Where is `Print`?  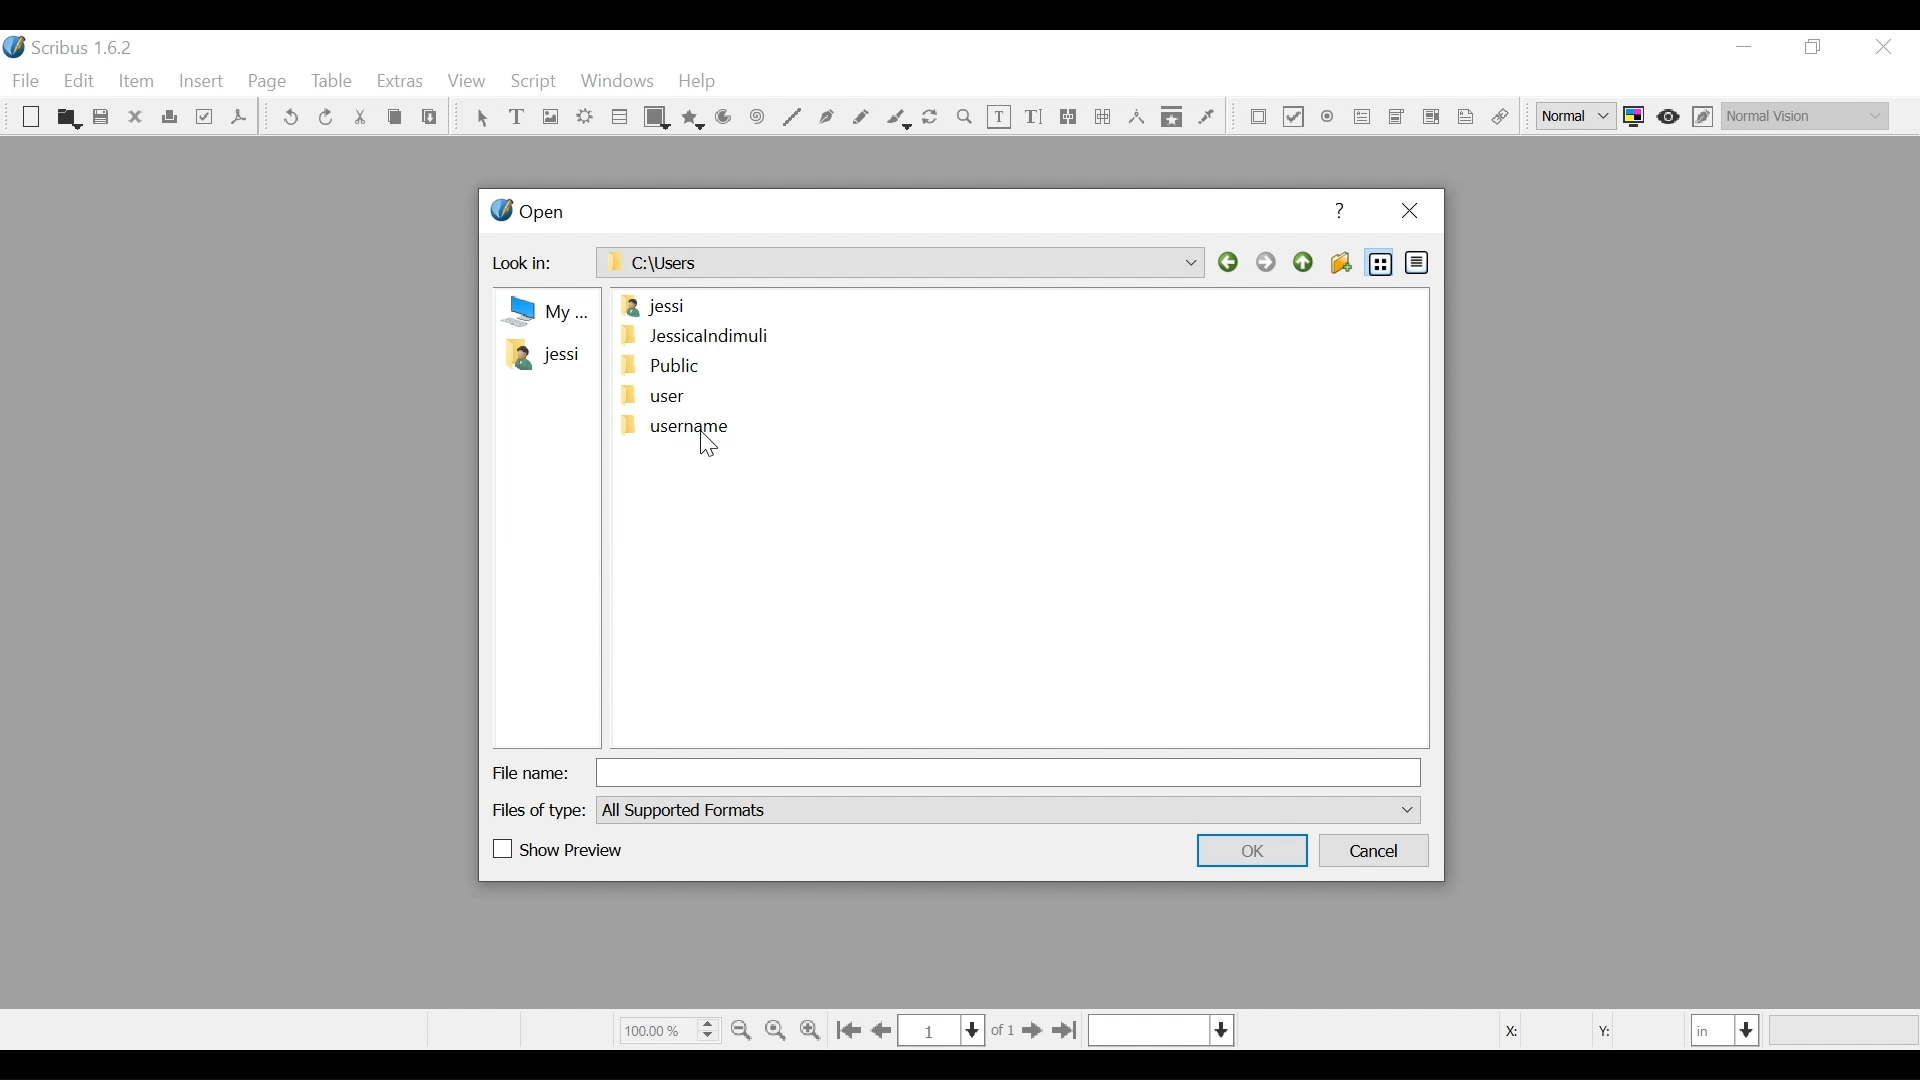 Print is located at coordinates (170, 118).